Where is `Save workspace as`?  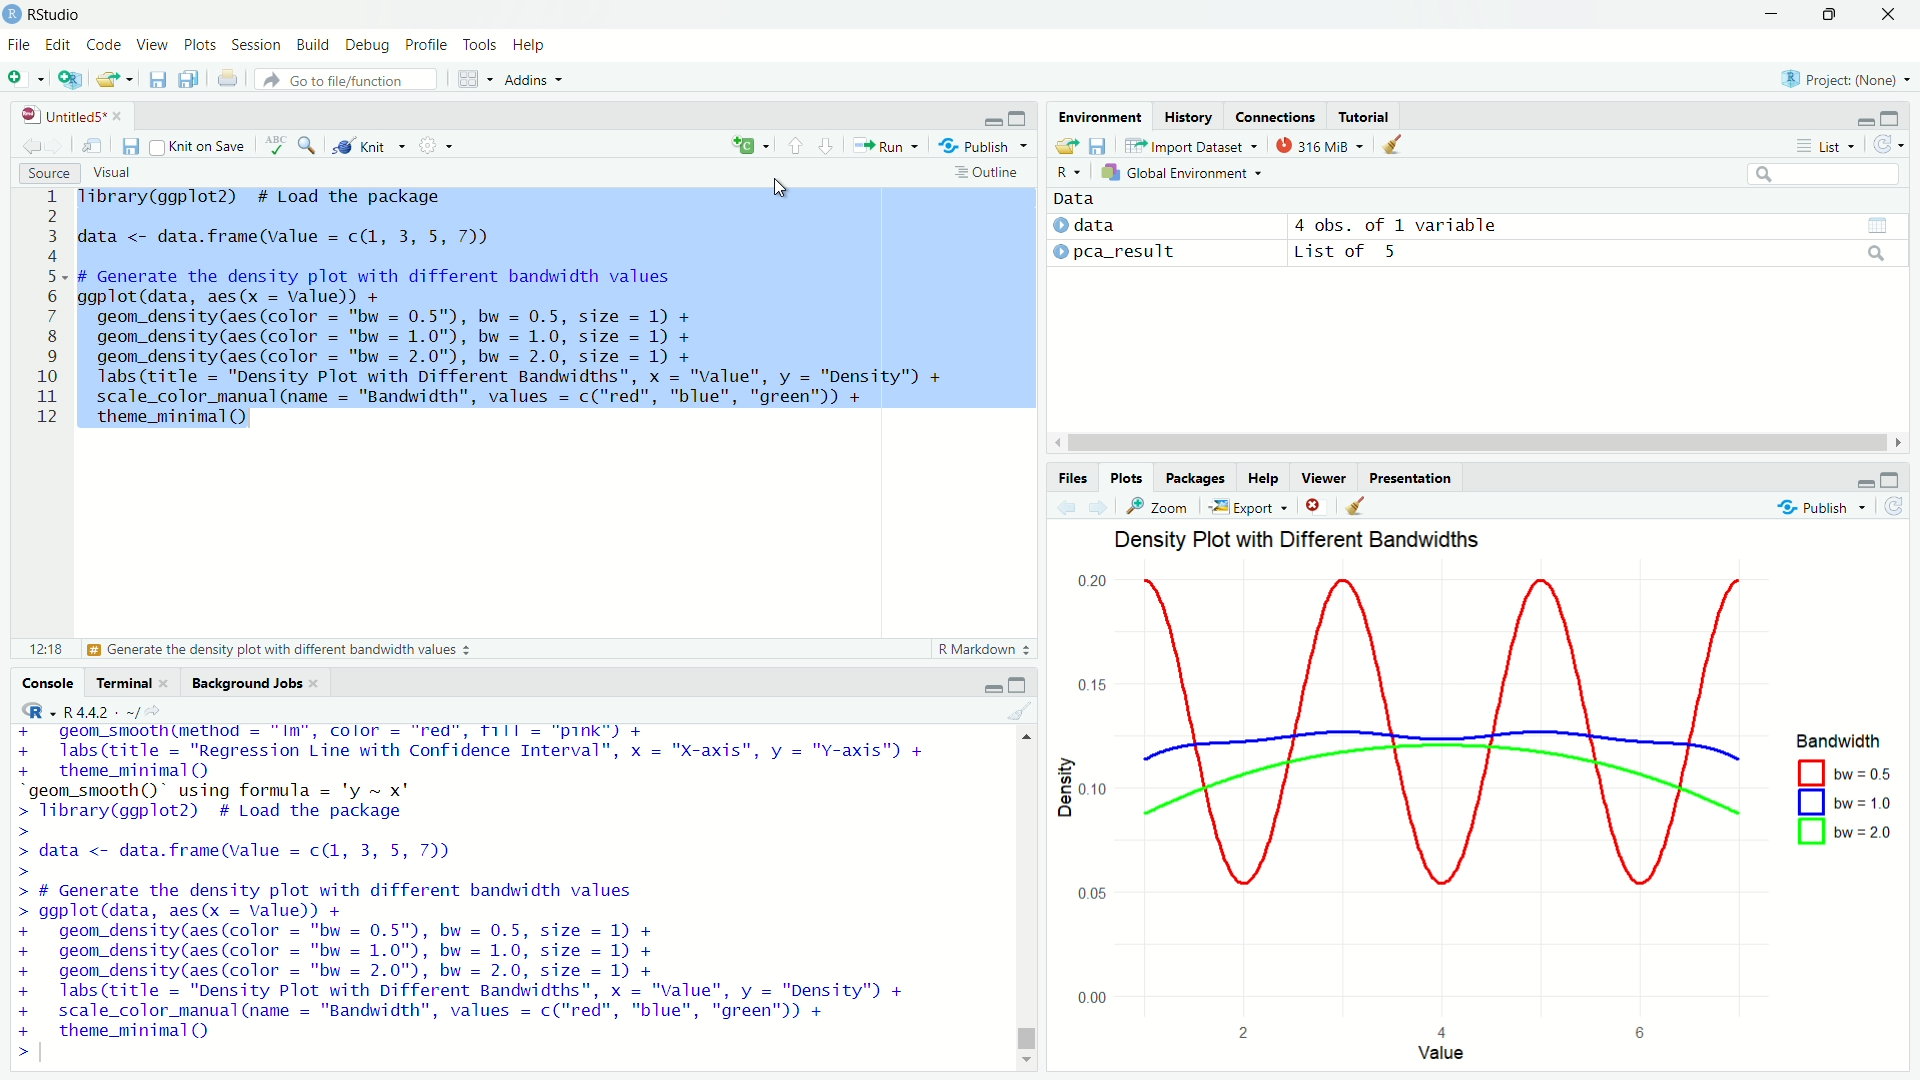
Save workspace as is located at coordinates (1098, 145).